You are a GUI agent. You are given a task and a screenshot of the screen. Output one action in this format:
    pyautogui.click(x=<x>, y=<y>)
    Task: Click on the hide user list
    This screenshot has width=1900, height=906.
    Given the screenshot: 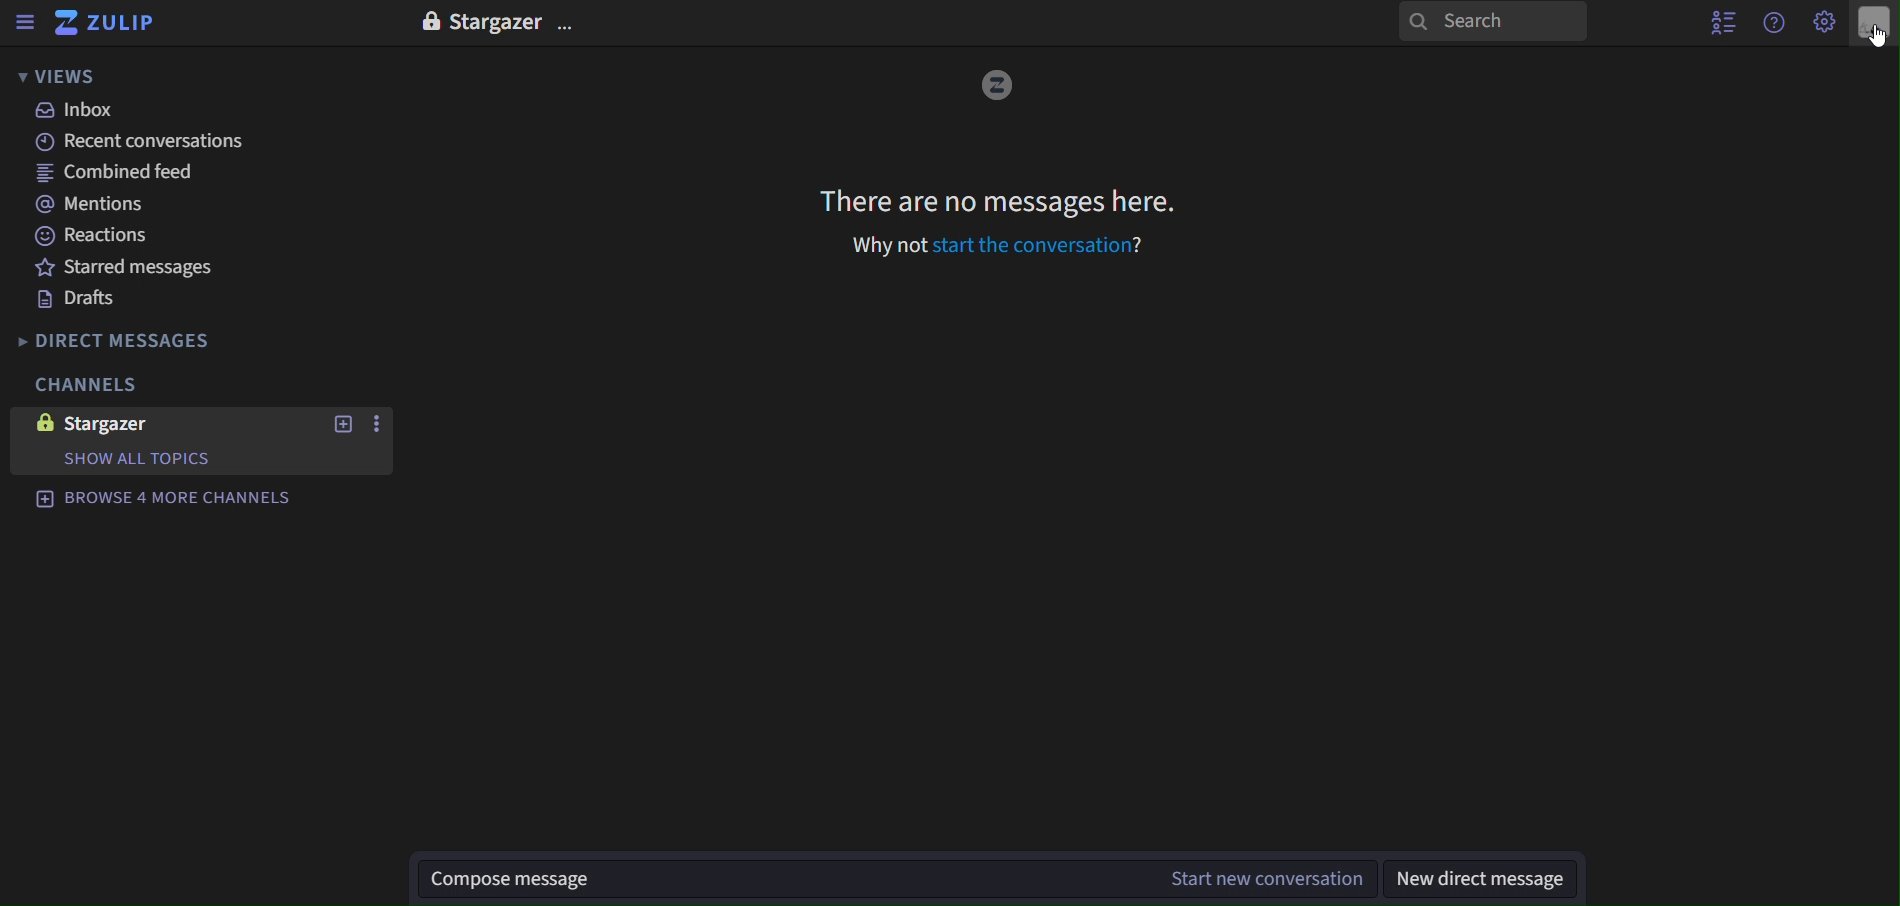 What is the action you would take?
    pyautogui.click(x=1715, y=23)
    